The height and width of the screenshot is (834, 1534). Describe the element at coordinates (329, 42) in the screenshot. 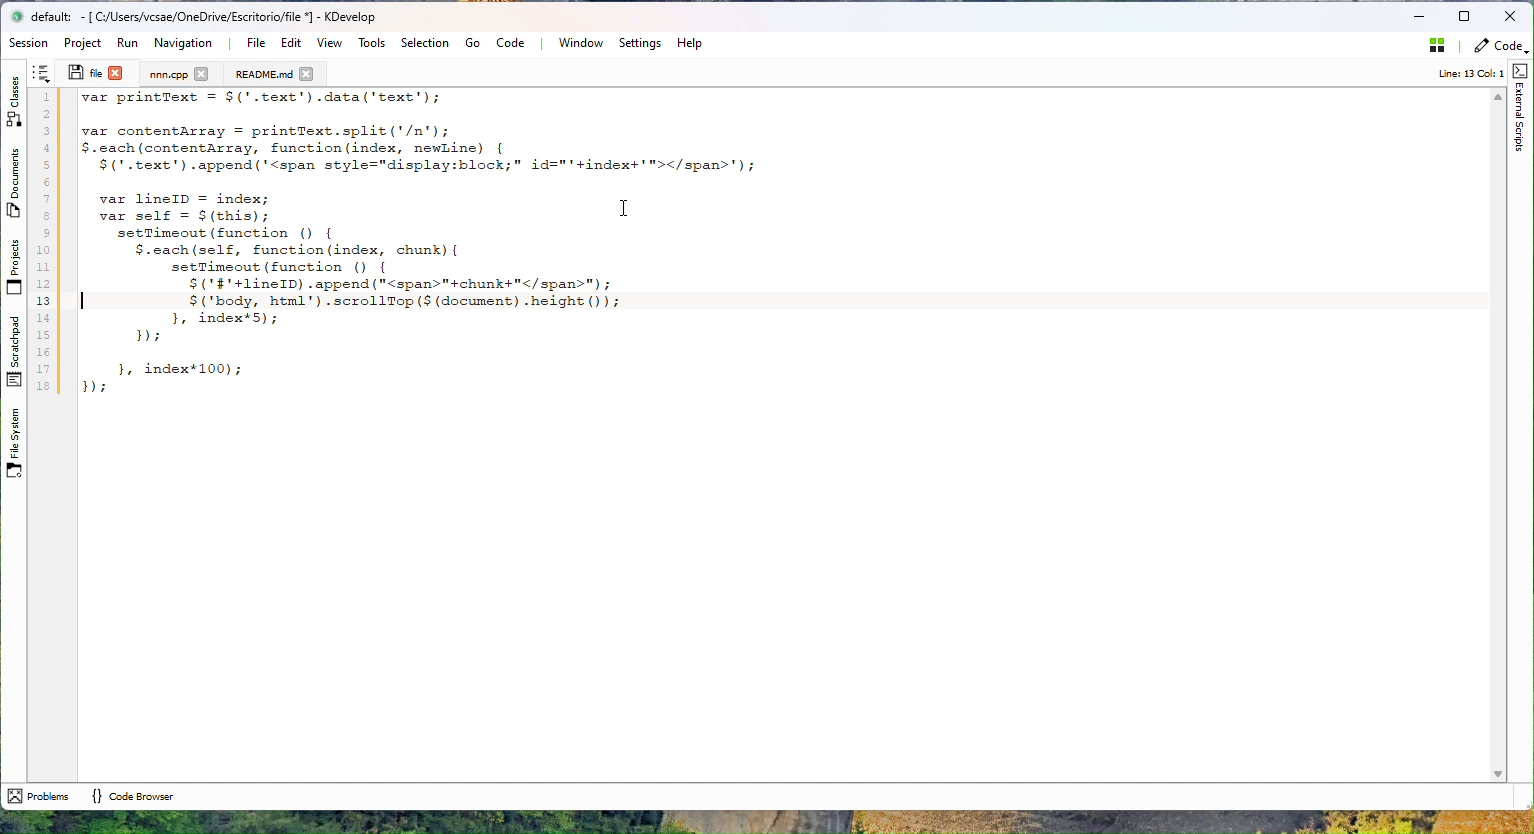

I see `View` at that location.